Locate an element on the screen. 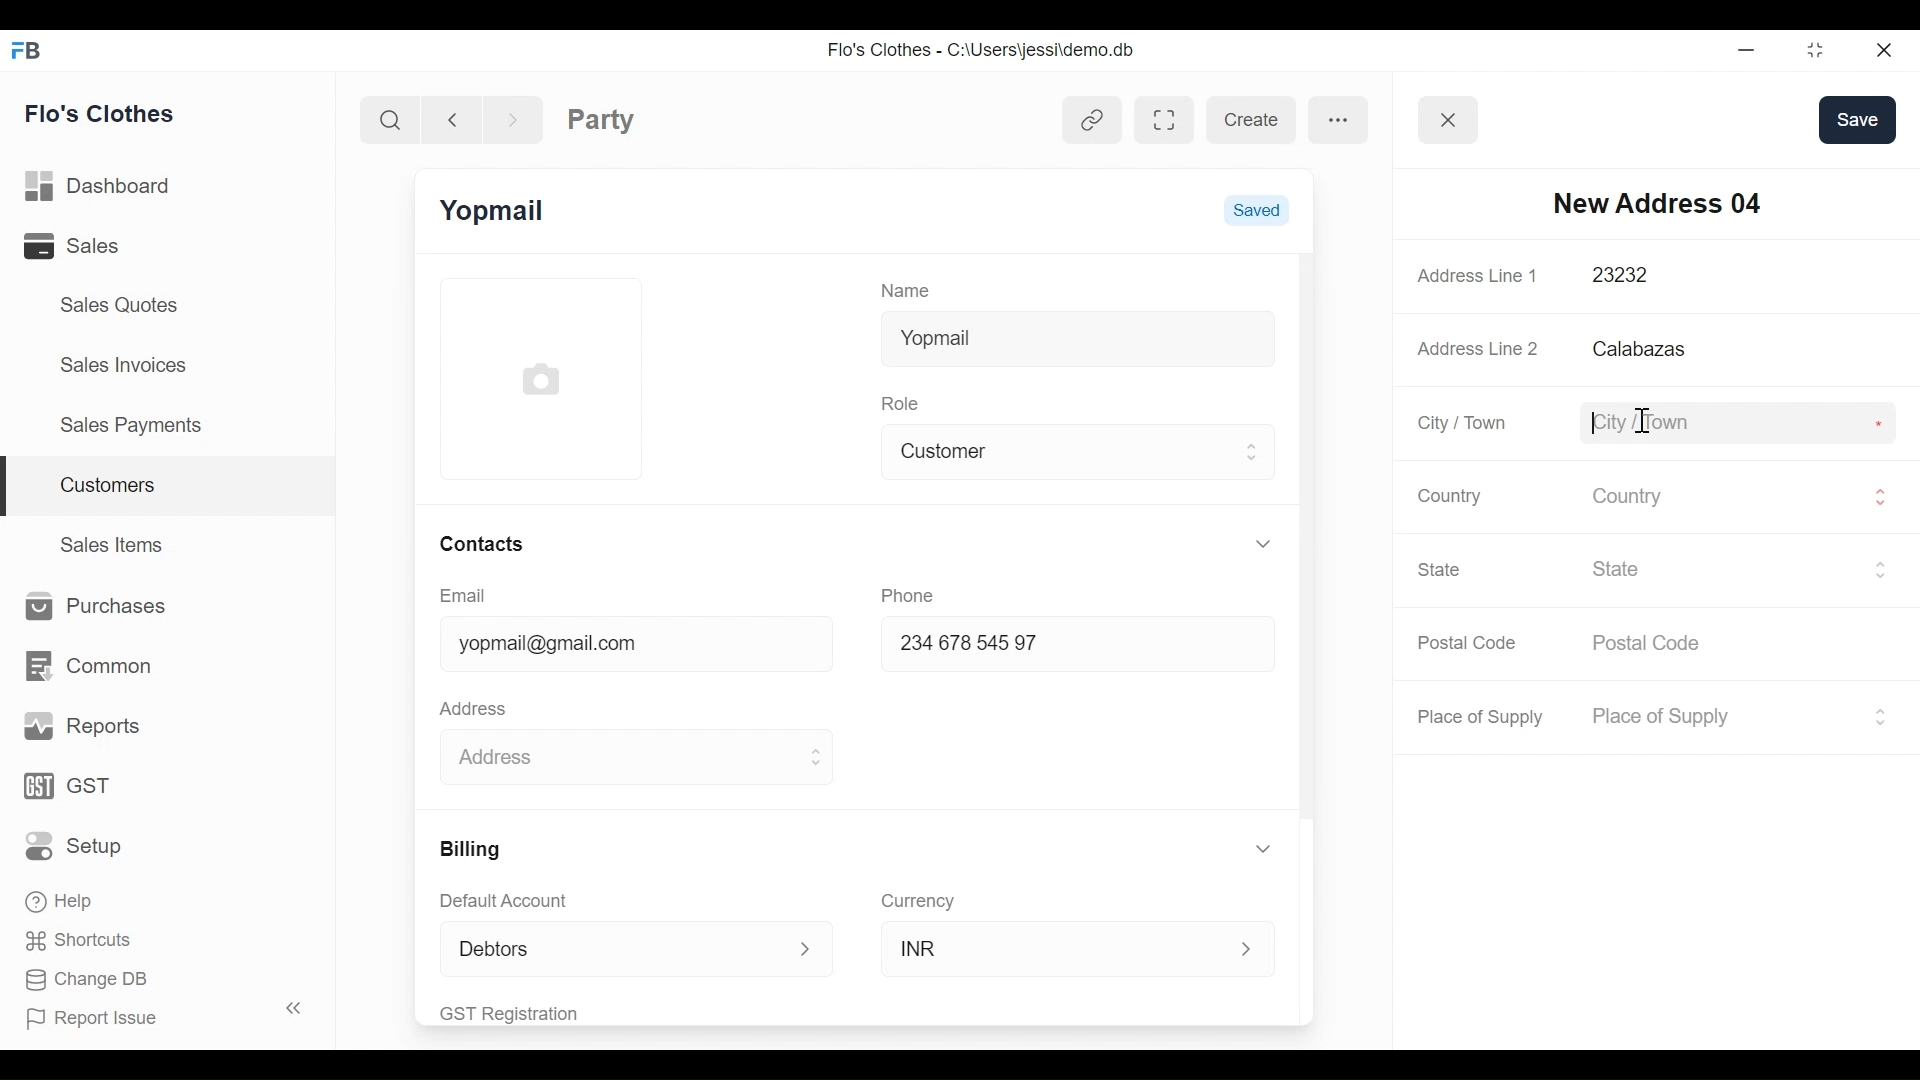  City / Town is located at coordinates (1464, 423).